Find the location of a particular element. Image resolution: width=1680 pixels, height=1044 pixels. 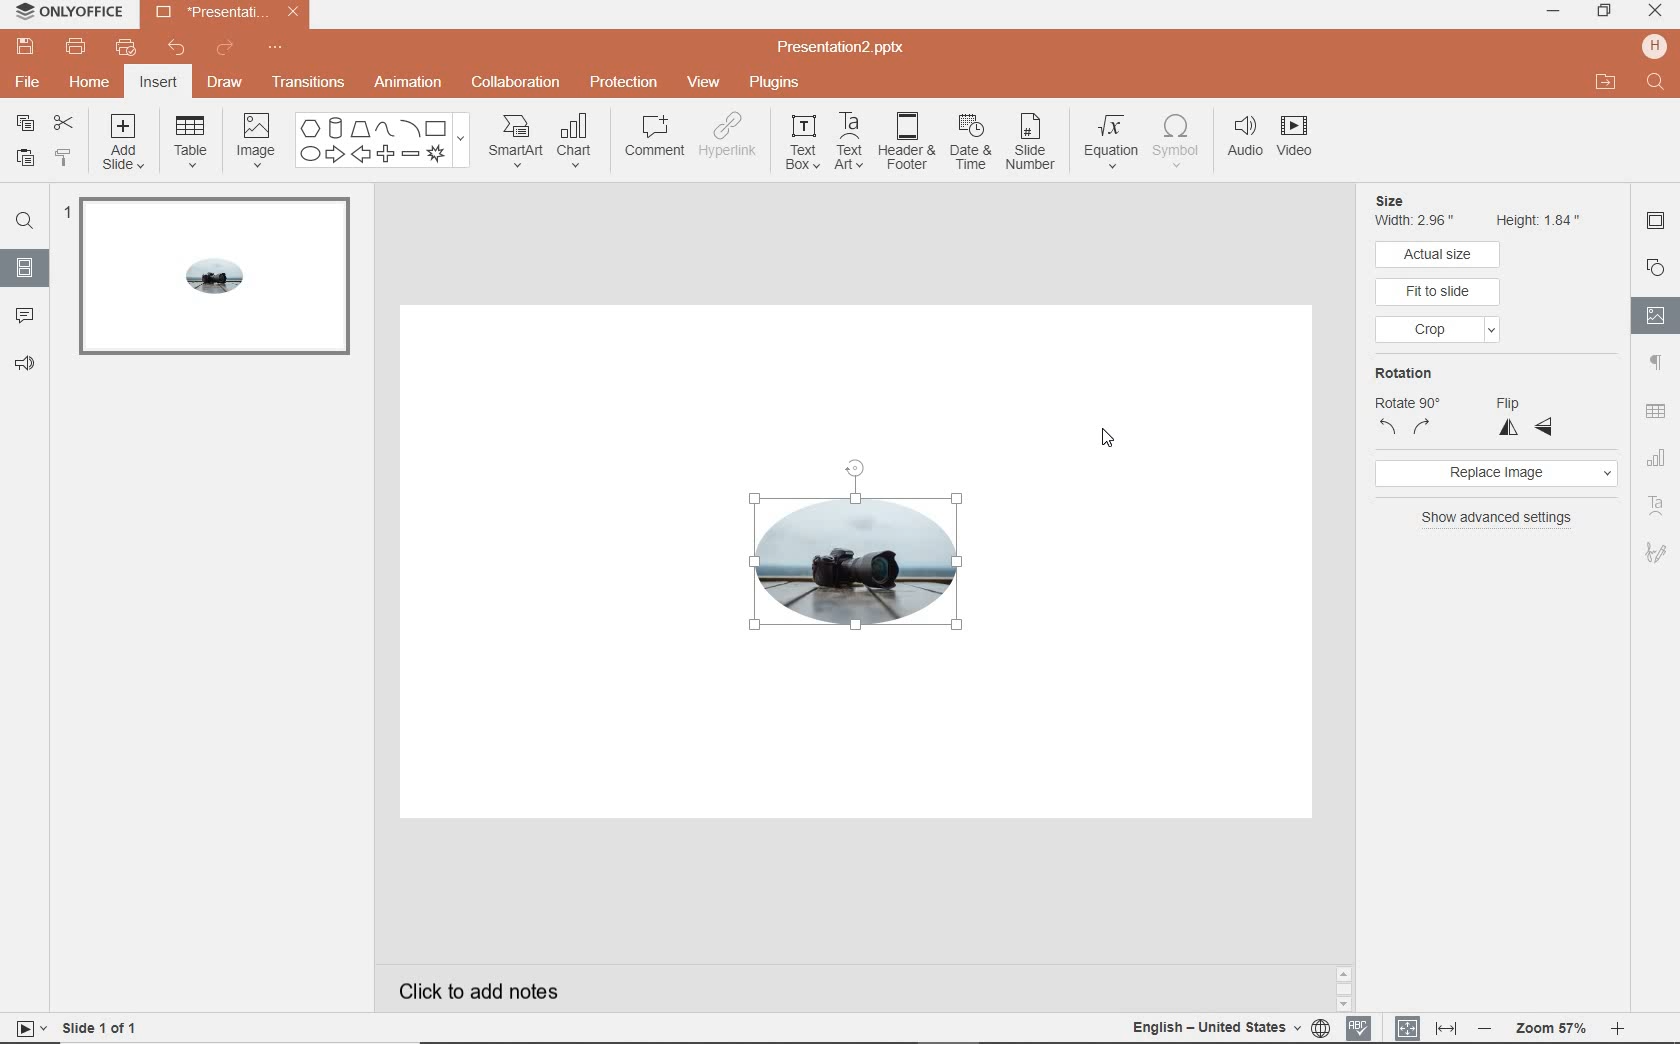

audio is located at coordinates (1244, 140).